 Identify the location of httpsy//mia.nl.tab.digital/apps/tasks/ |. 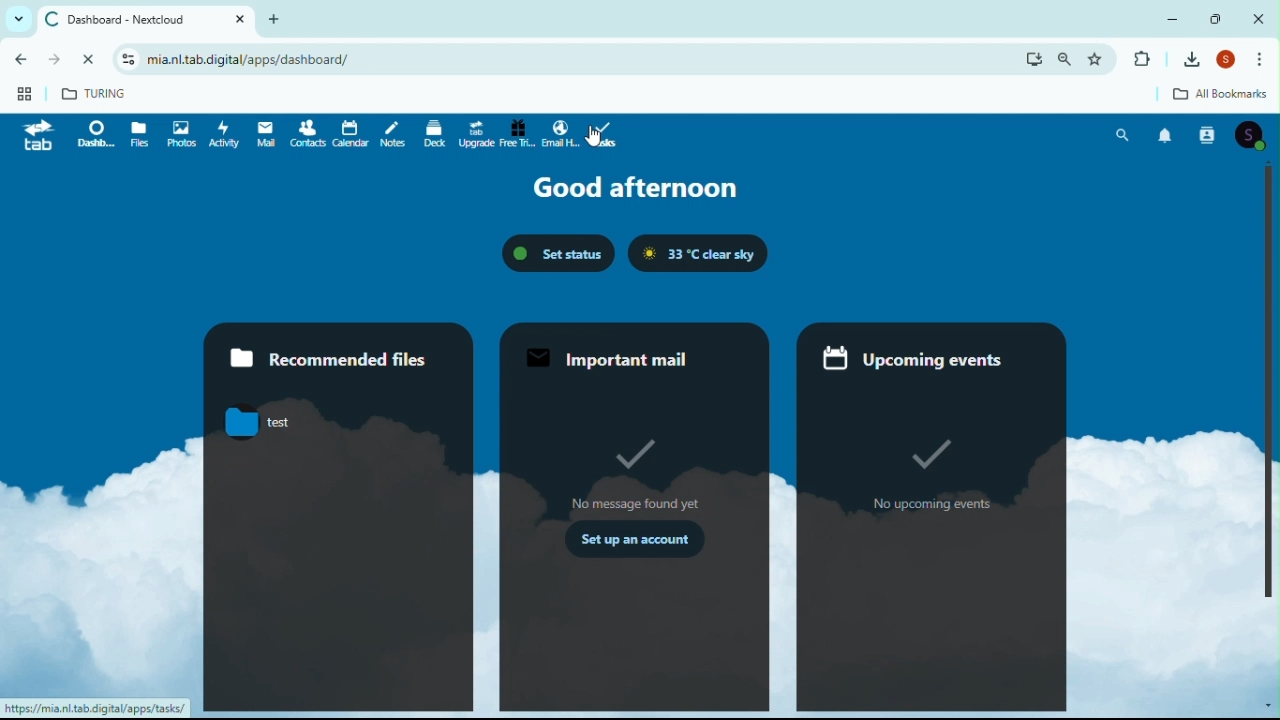
(99, 710).